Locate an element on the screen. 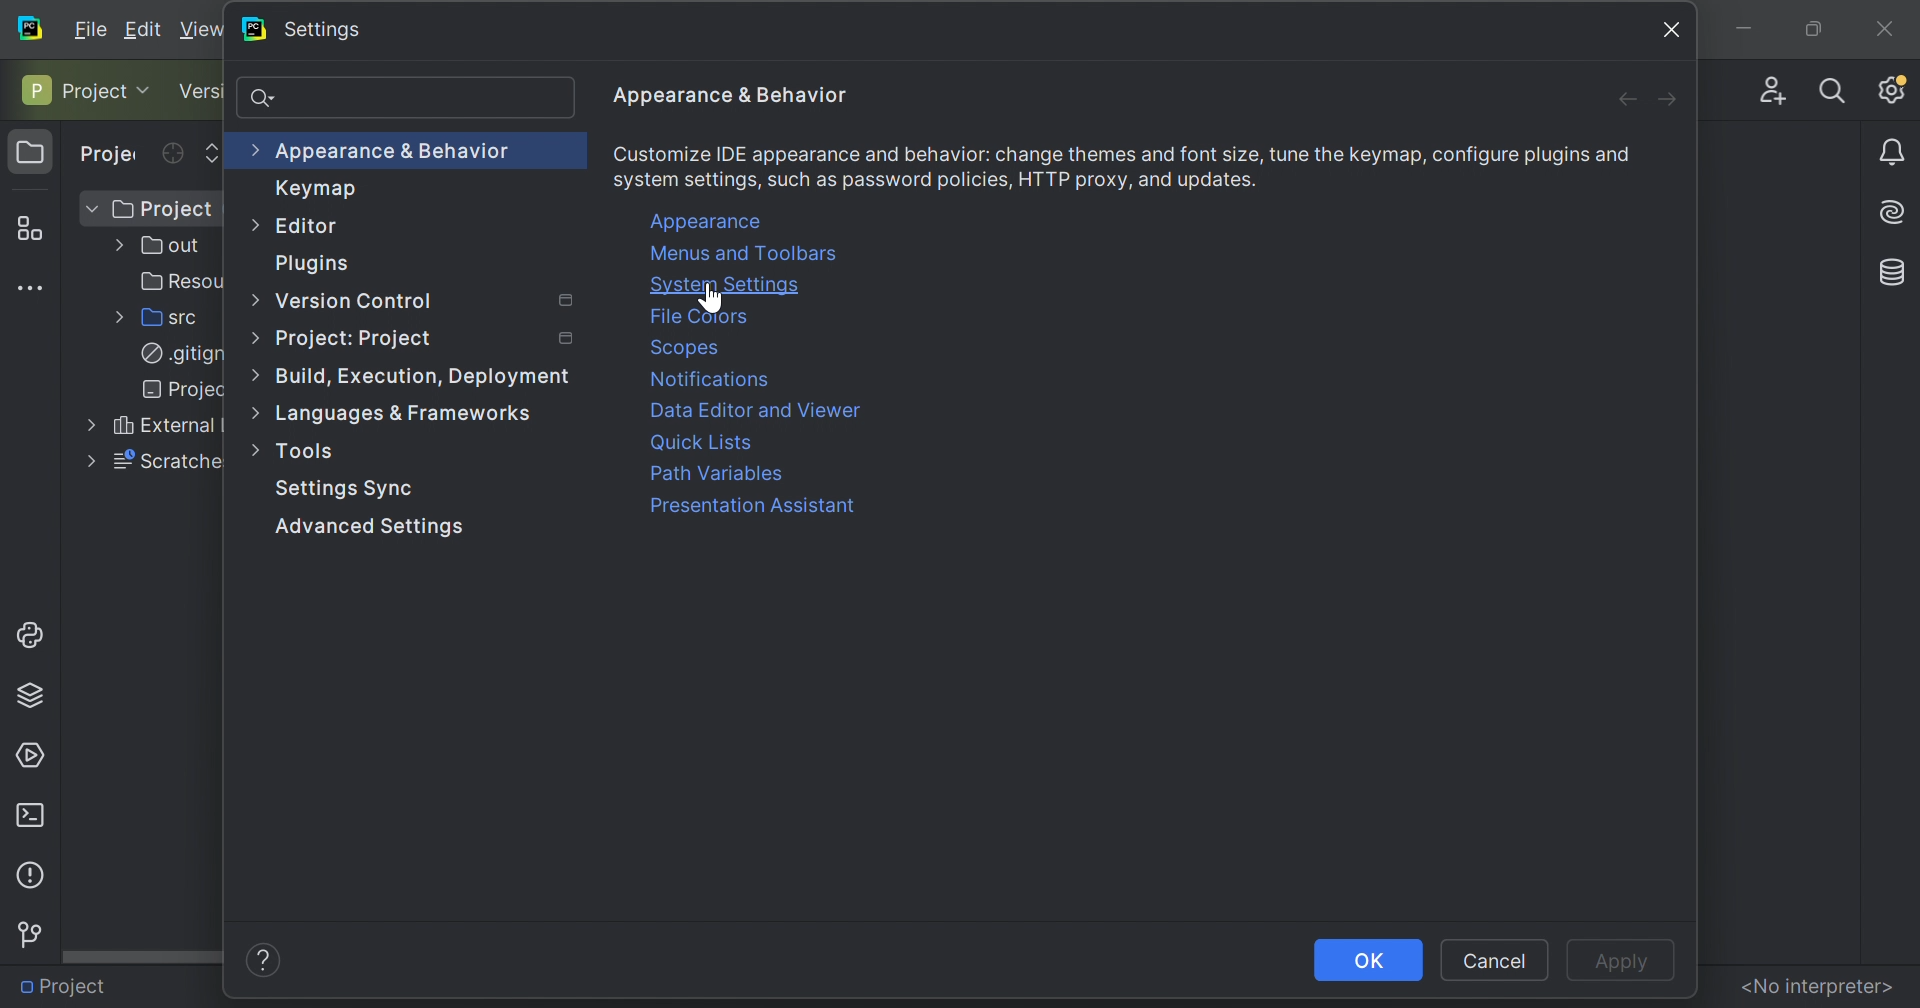  OK is located at coordinates (1369, 960).